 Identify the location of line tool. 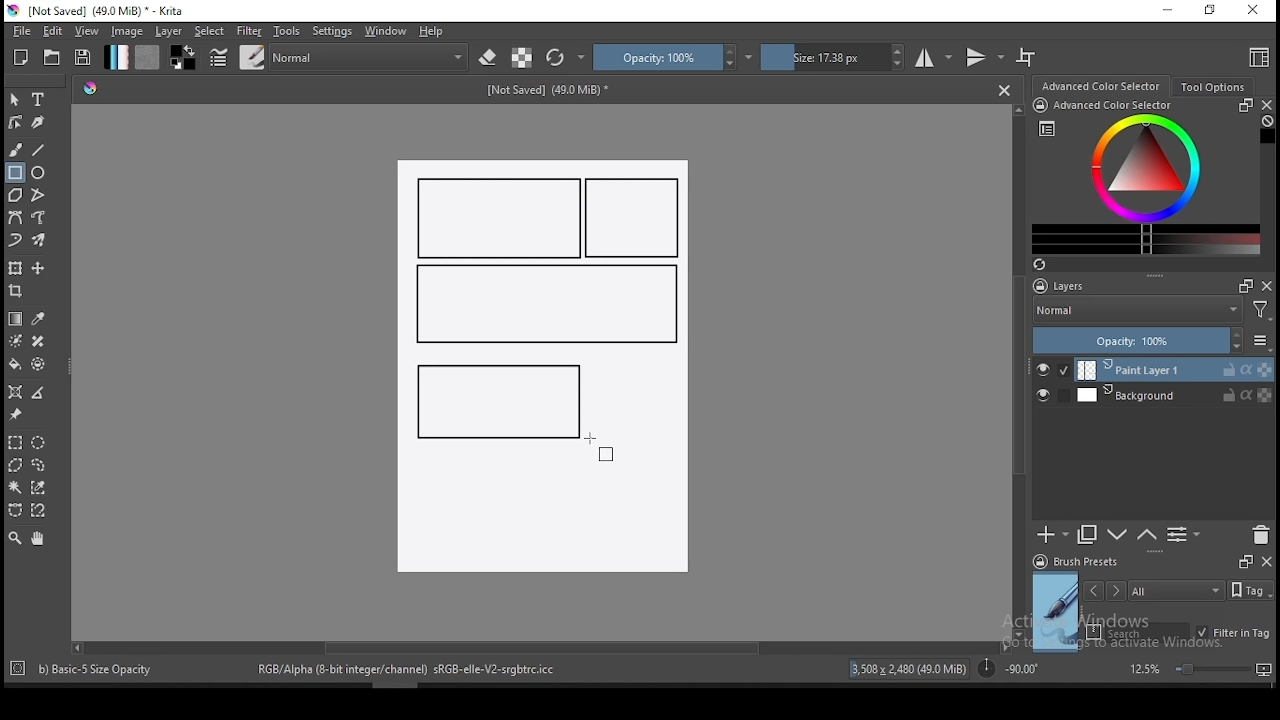
(39, 150).